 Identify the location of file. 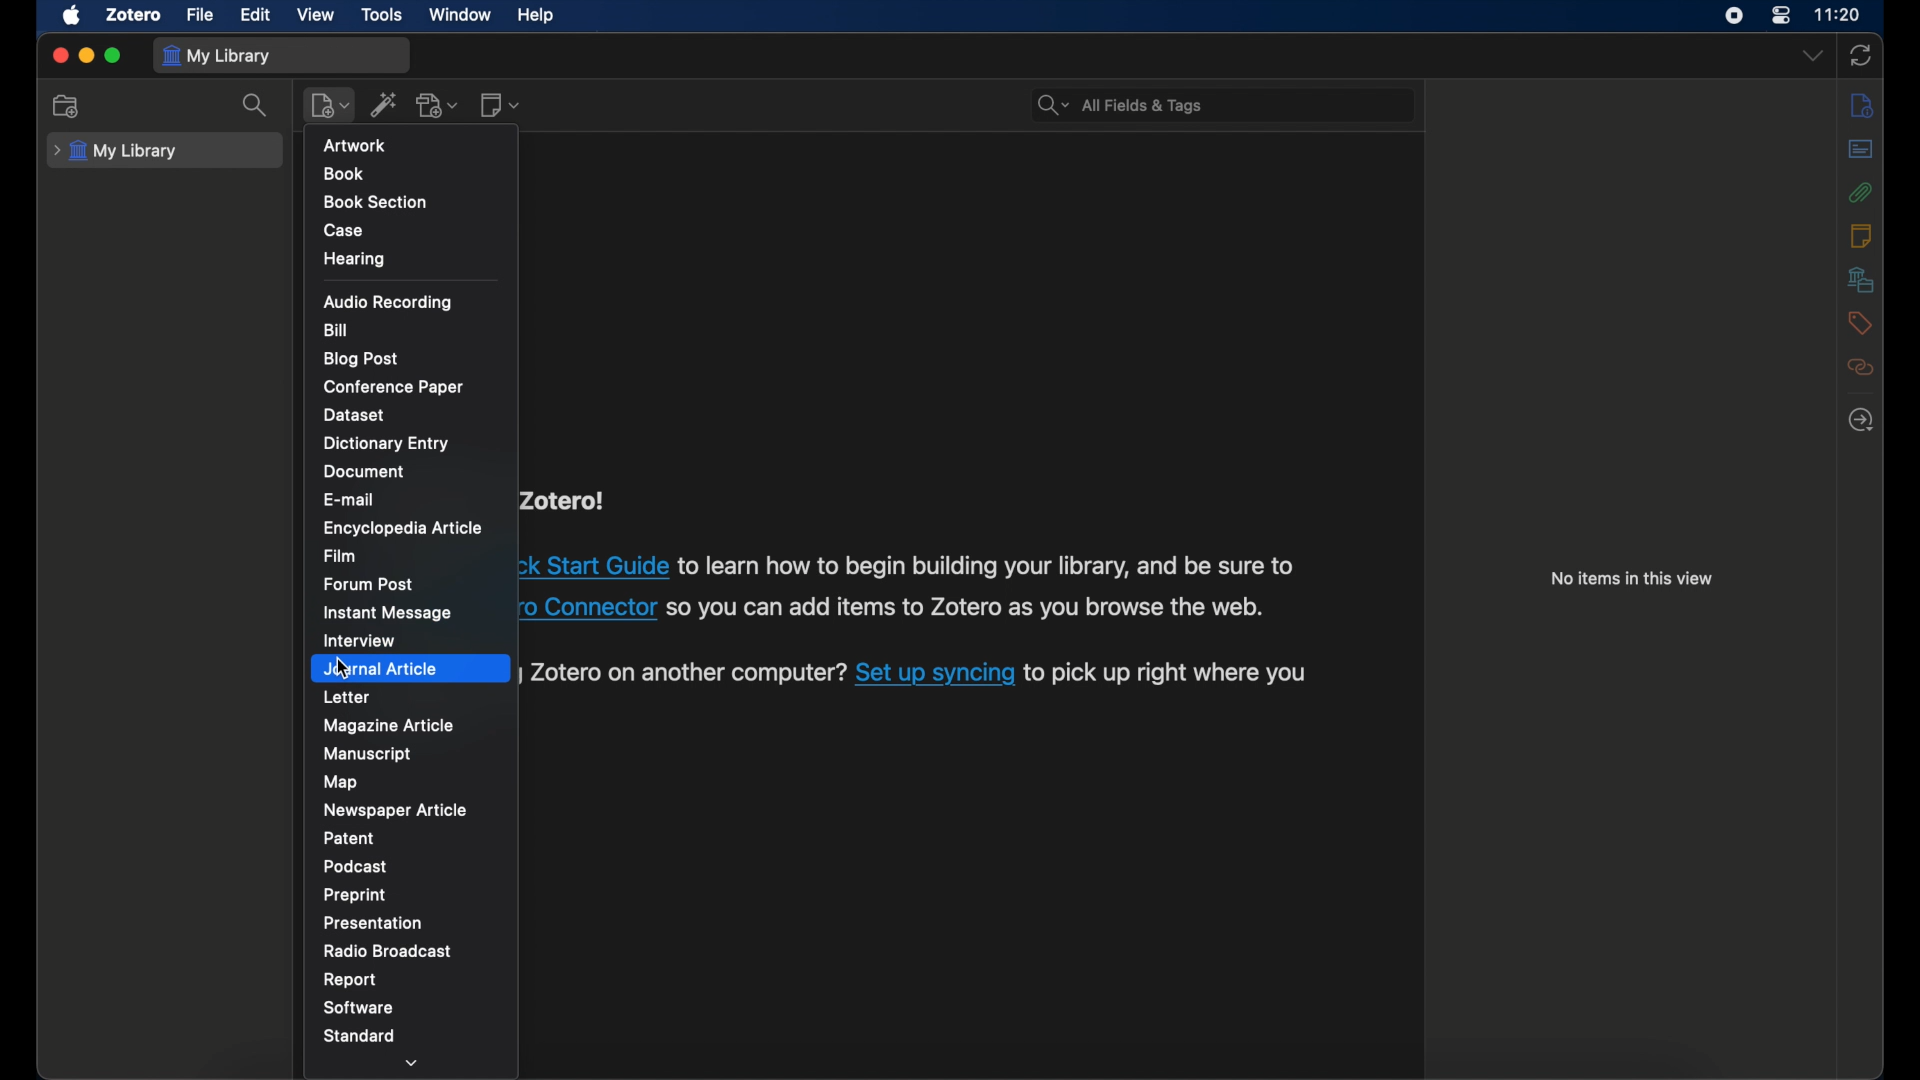
(199, 15).